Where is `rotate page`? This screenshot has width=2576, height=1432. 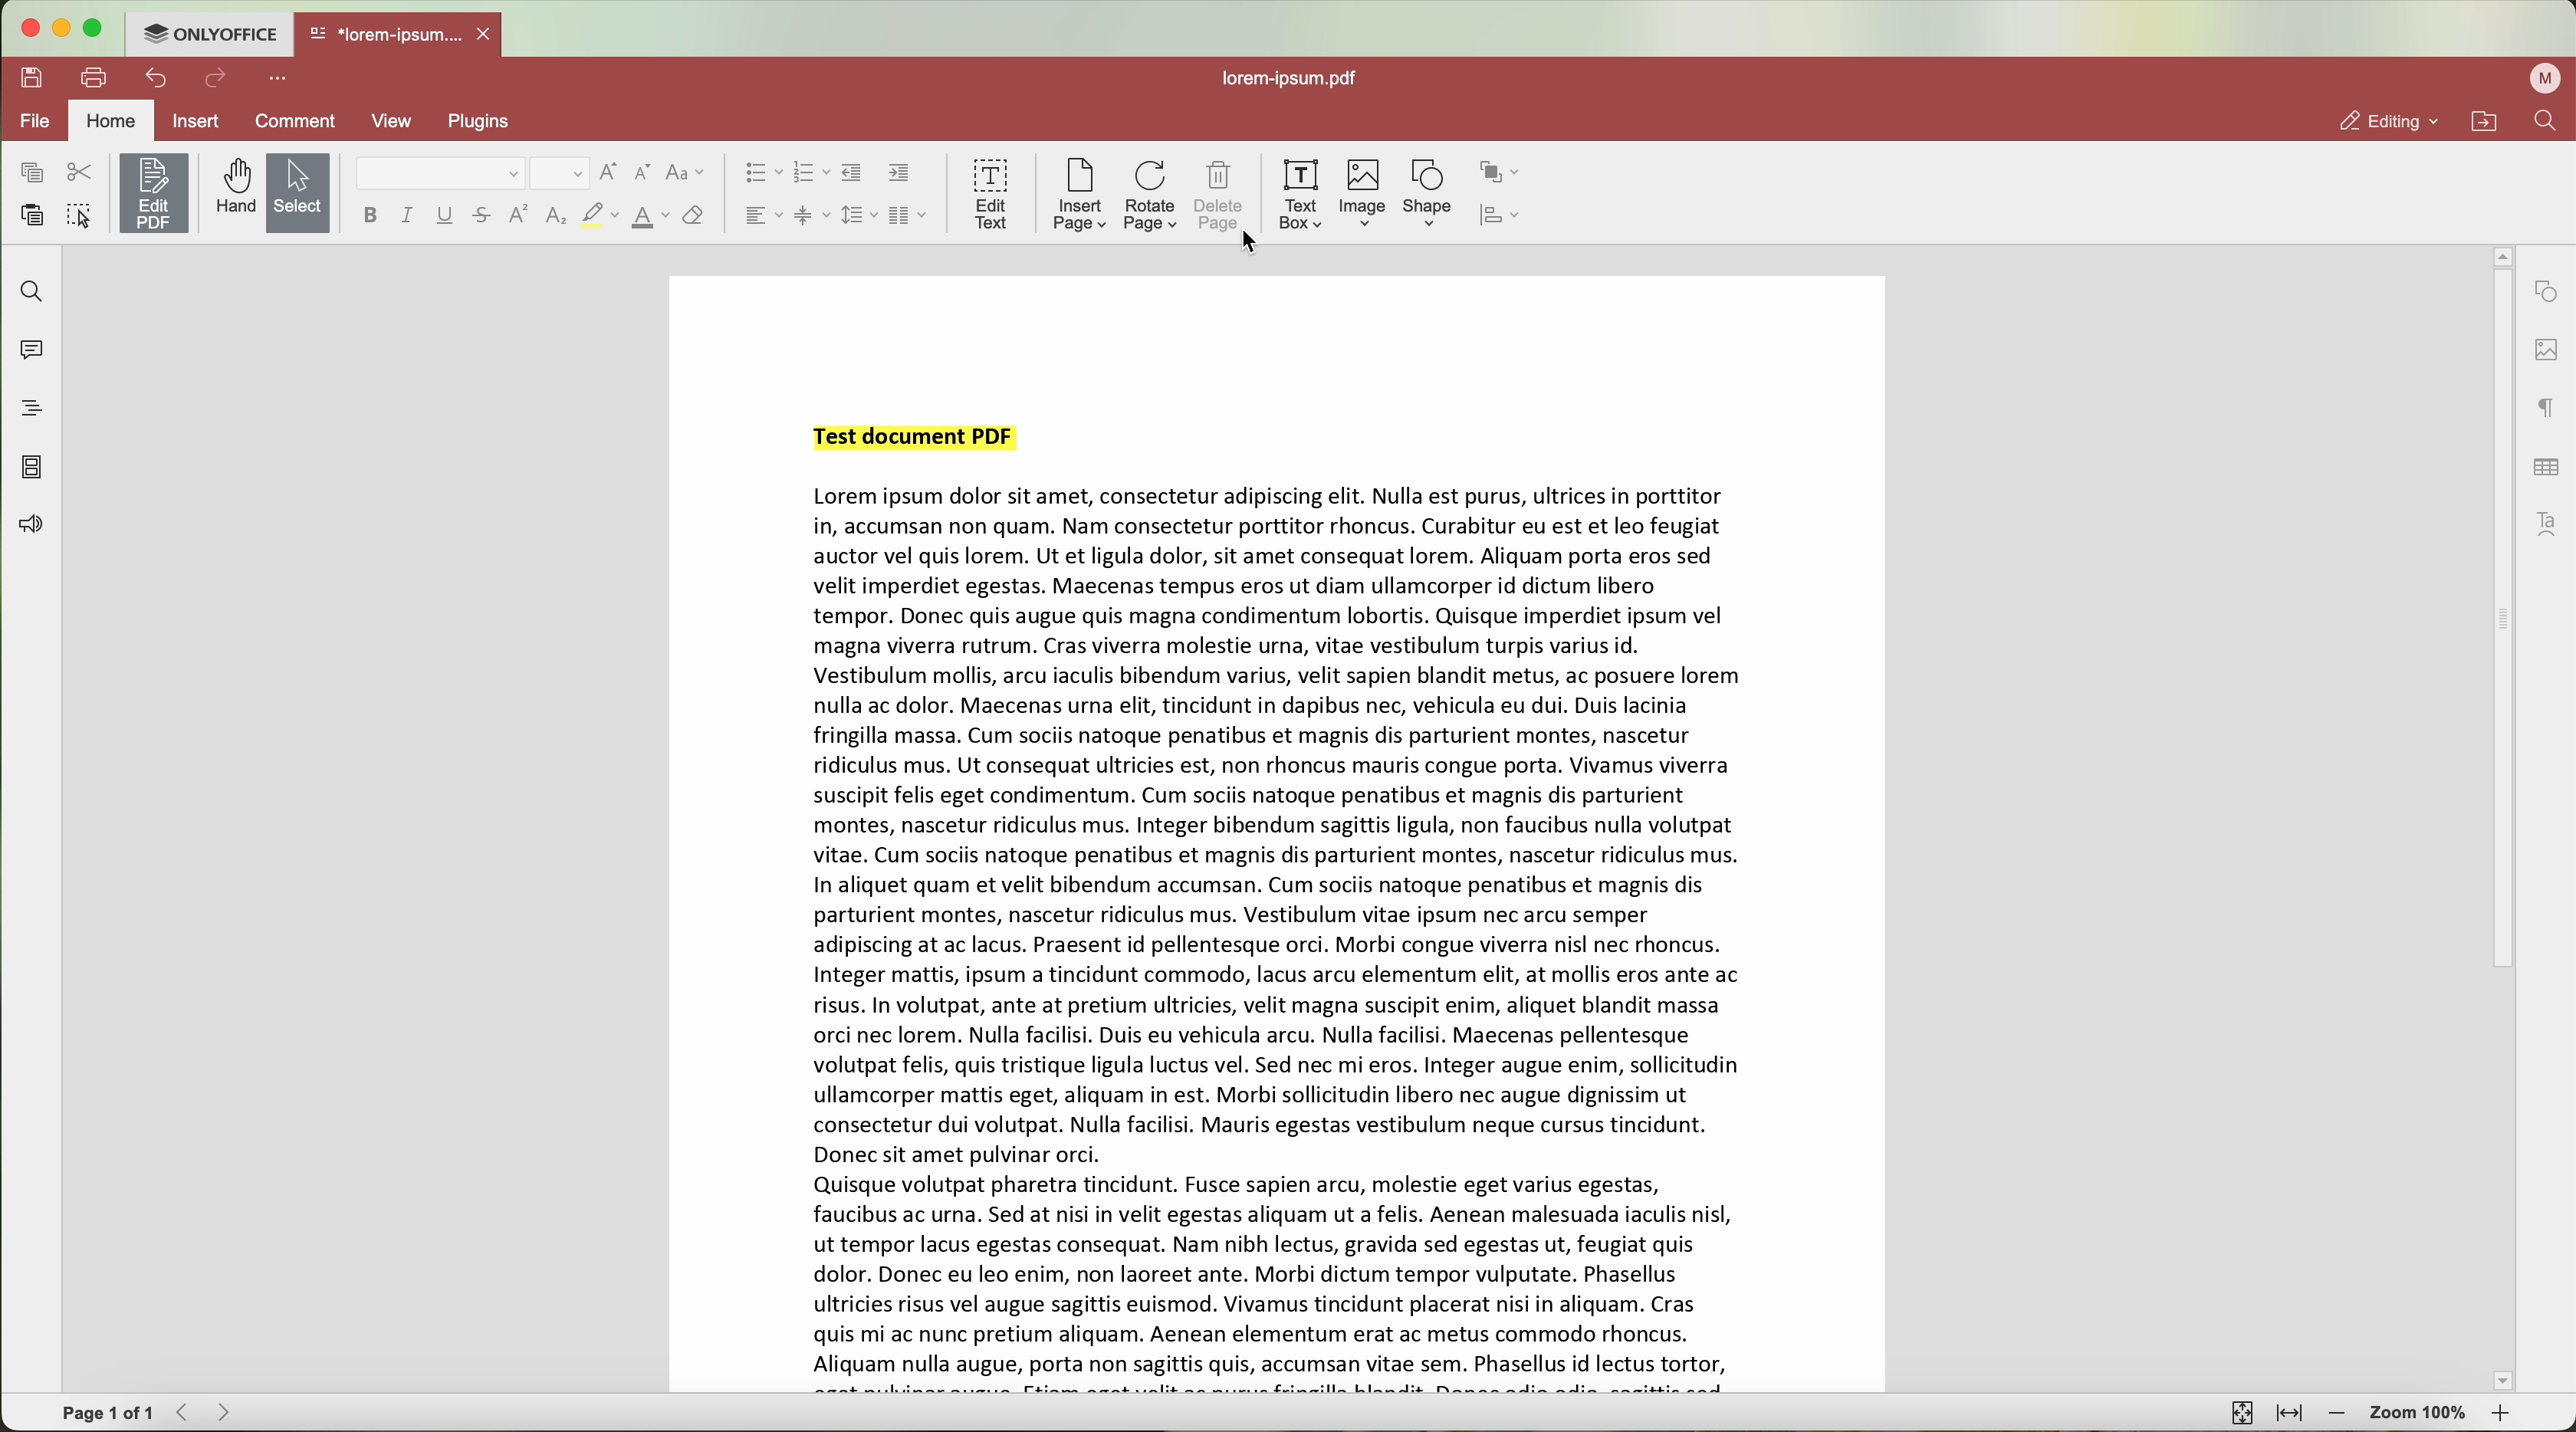 rotate page is located at coordinates (1149, 198).